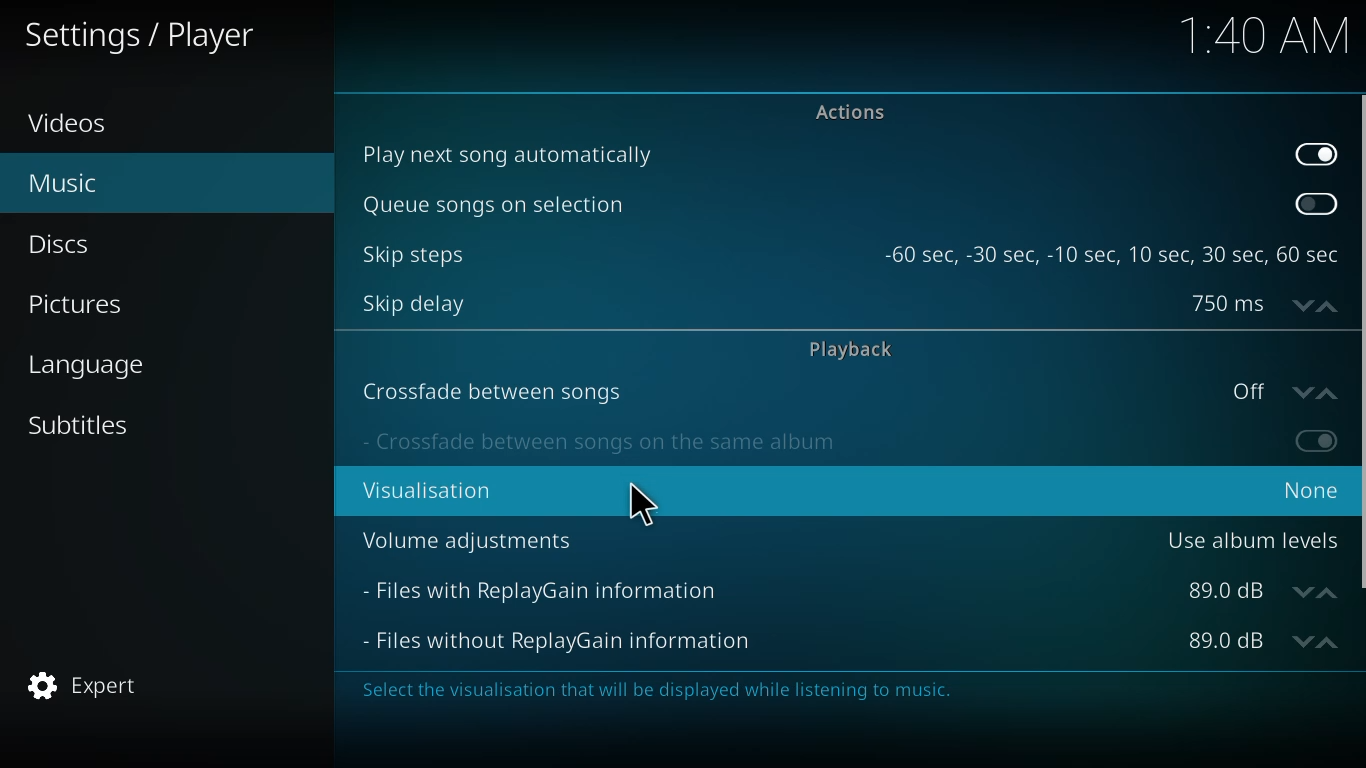 The width and height of the screenshot is (1366, 768). I want to click on scroll bar, so click(1360, 340).